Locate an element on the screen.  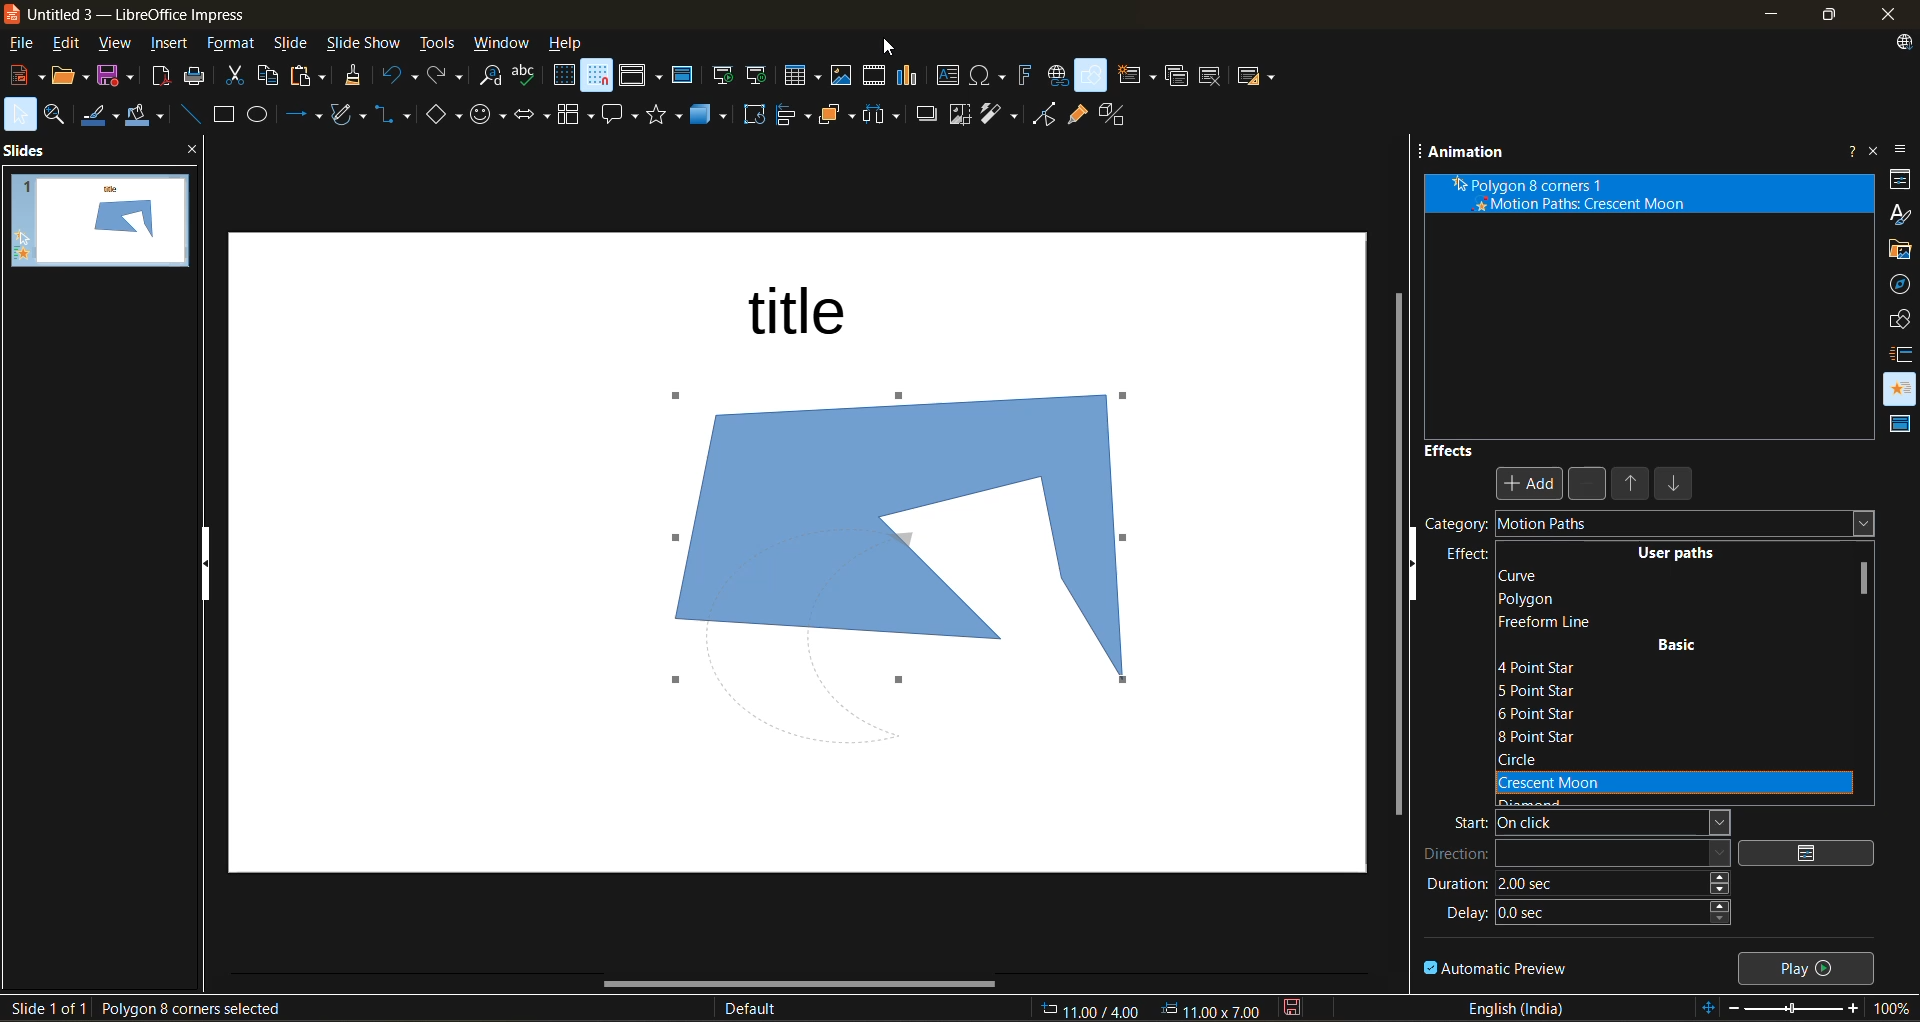
untitled 3 - LibreOffice Impress is located at coordinates (158, 12).